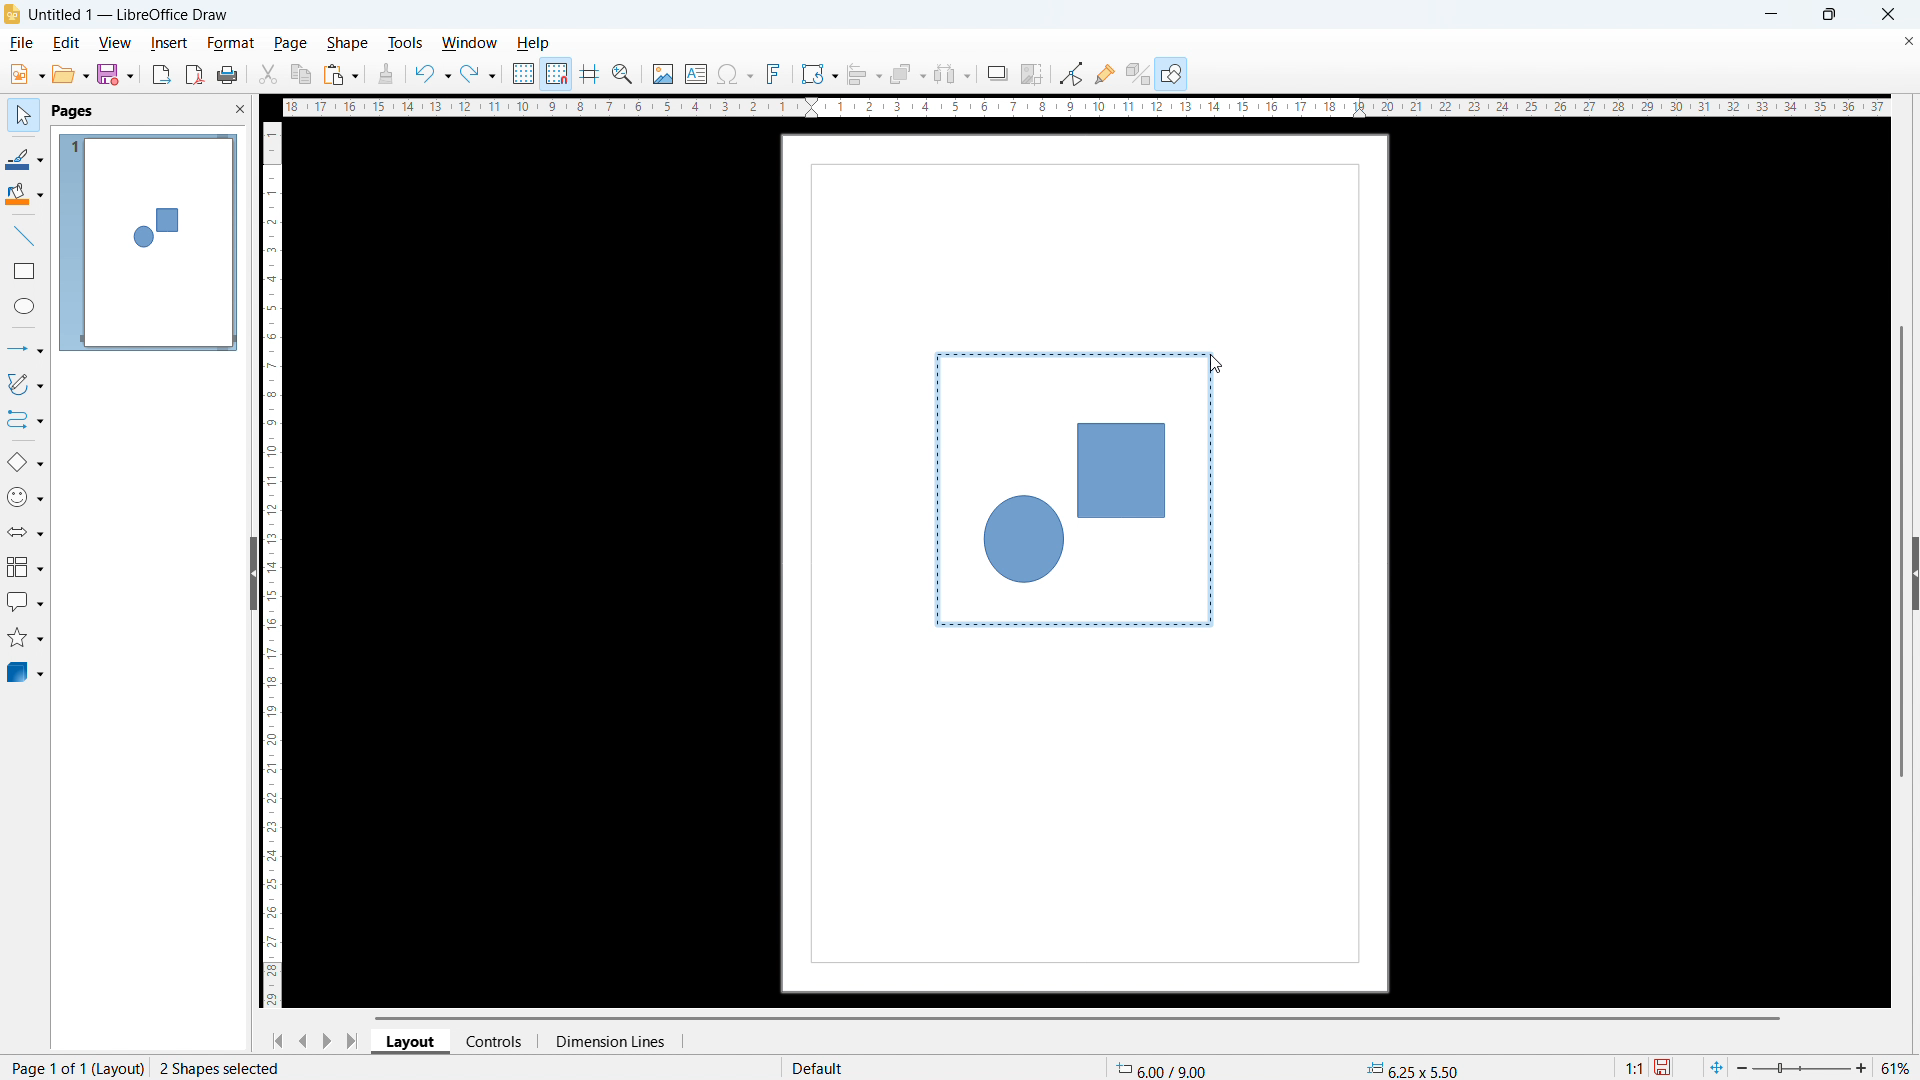 Image resolution: width=1920 pixels, height=1080 pixels. What do you see at coordinates (269, 75) in the screenshot?
I see `cut` at bounding box center [269, 75].